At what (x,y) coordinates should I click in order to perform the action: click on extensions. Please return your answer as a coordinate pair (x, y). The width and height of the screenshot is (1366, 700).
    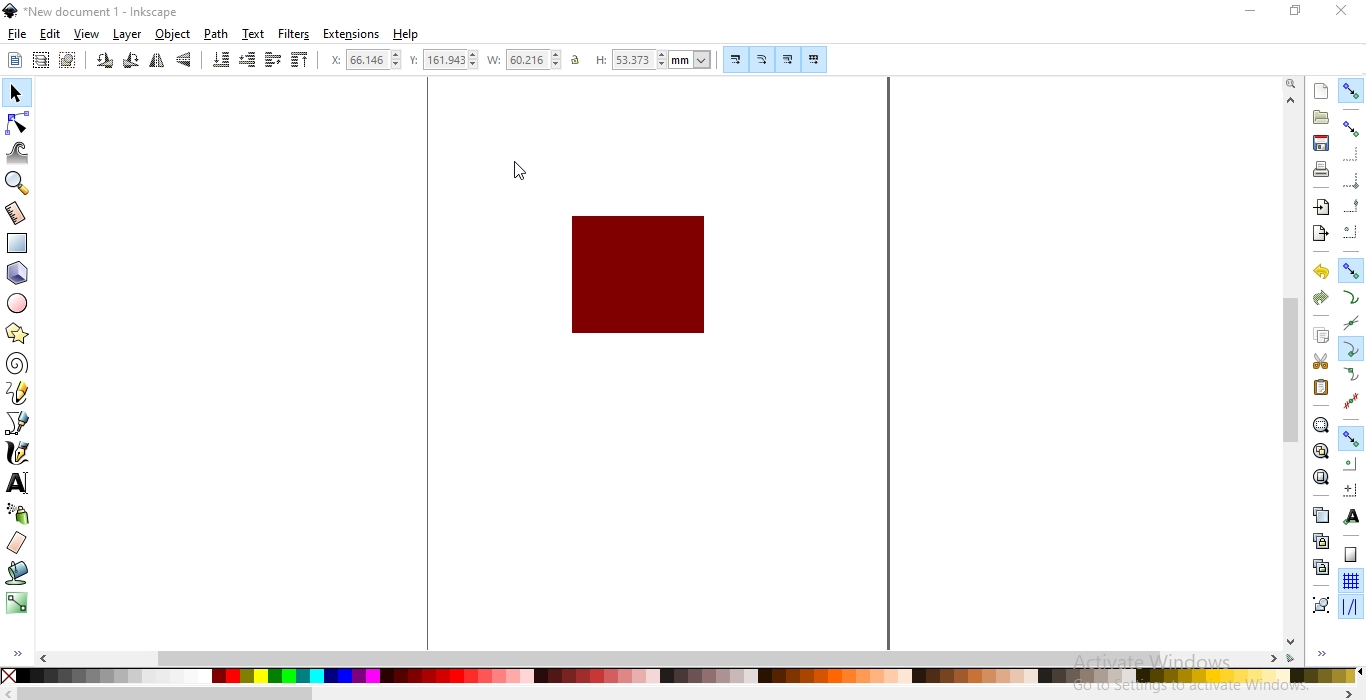
    Looking at the image, I should click on (354, 33).